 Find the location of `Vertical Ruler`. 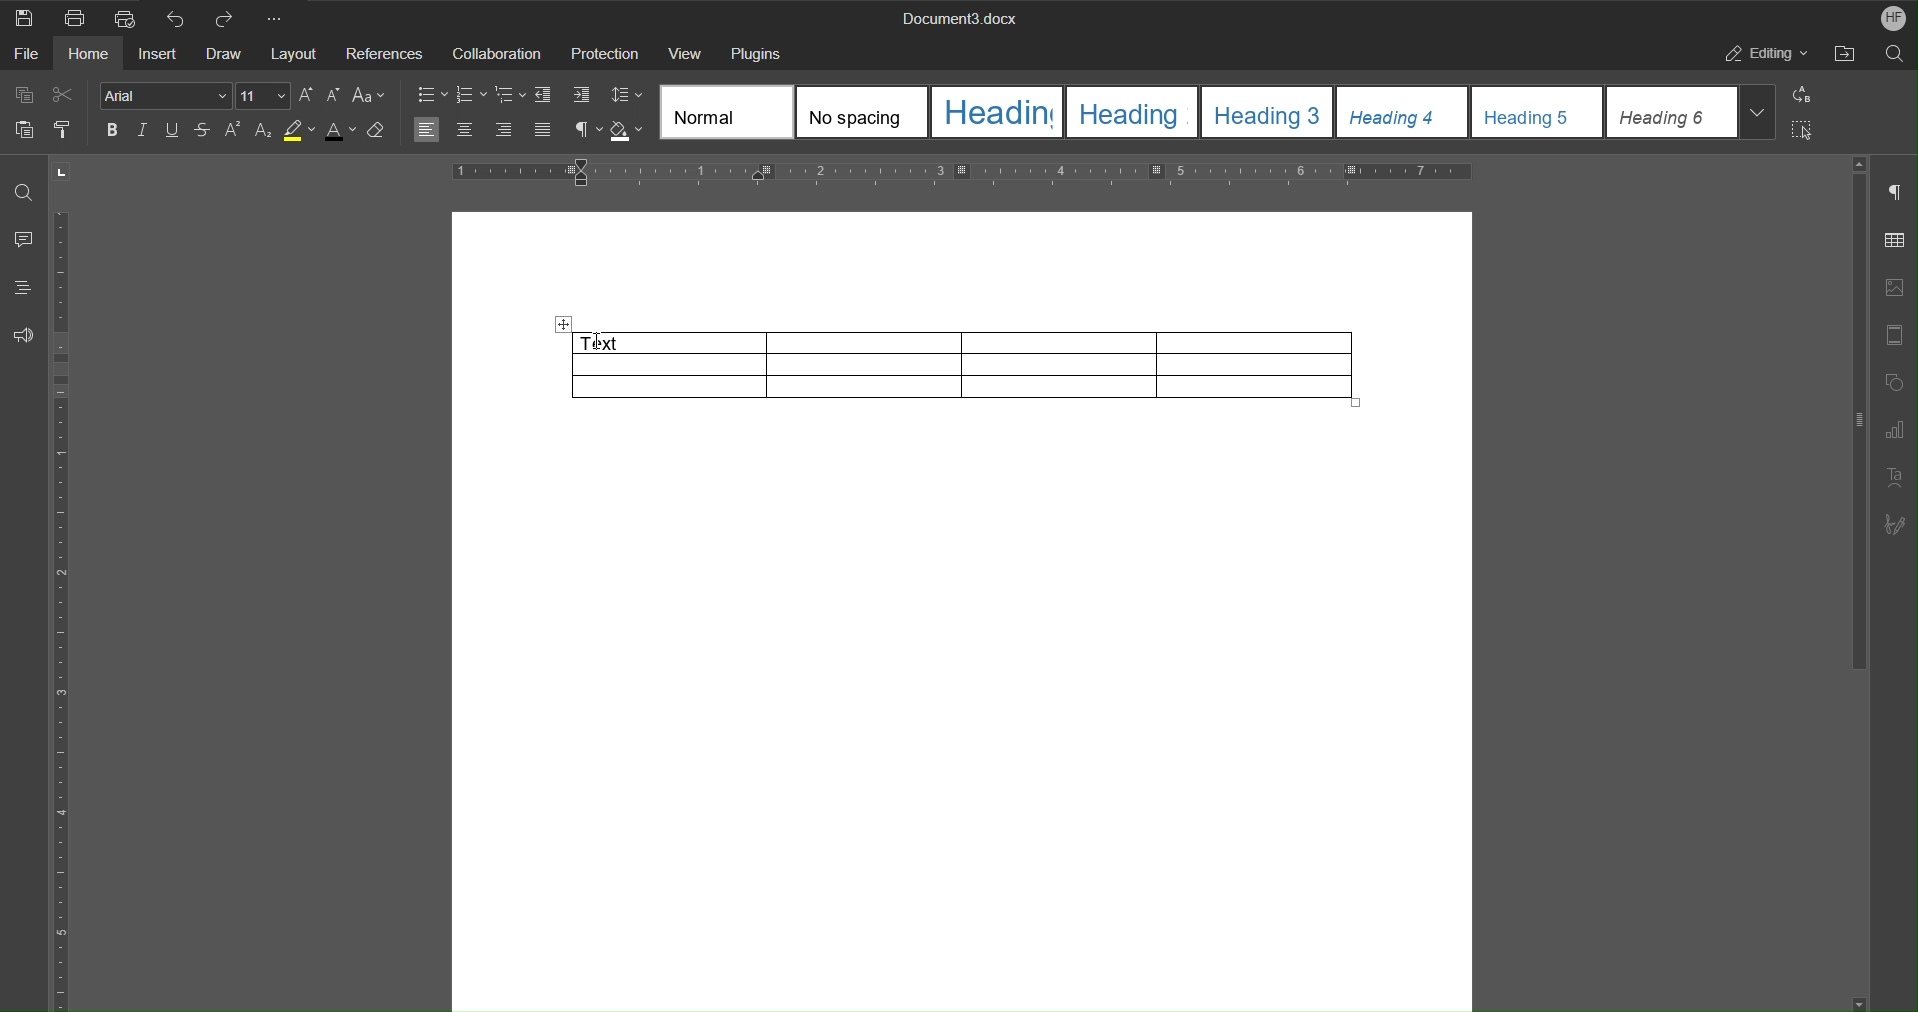

Vertical Ruler is located at coordinates (65, 611).